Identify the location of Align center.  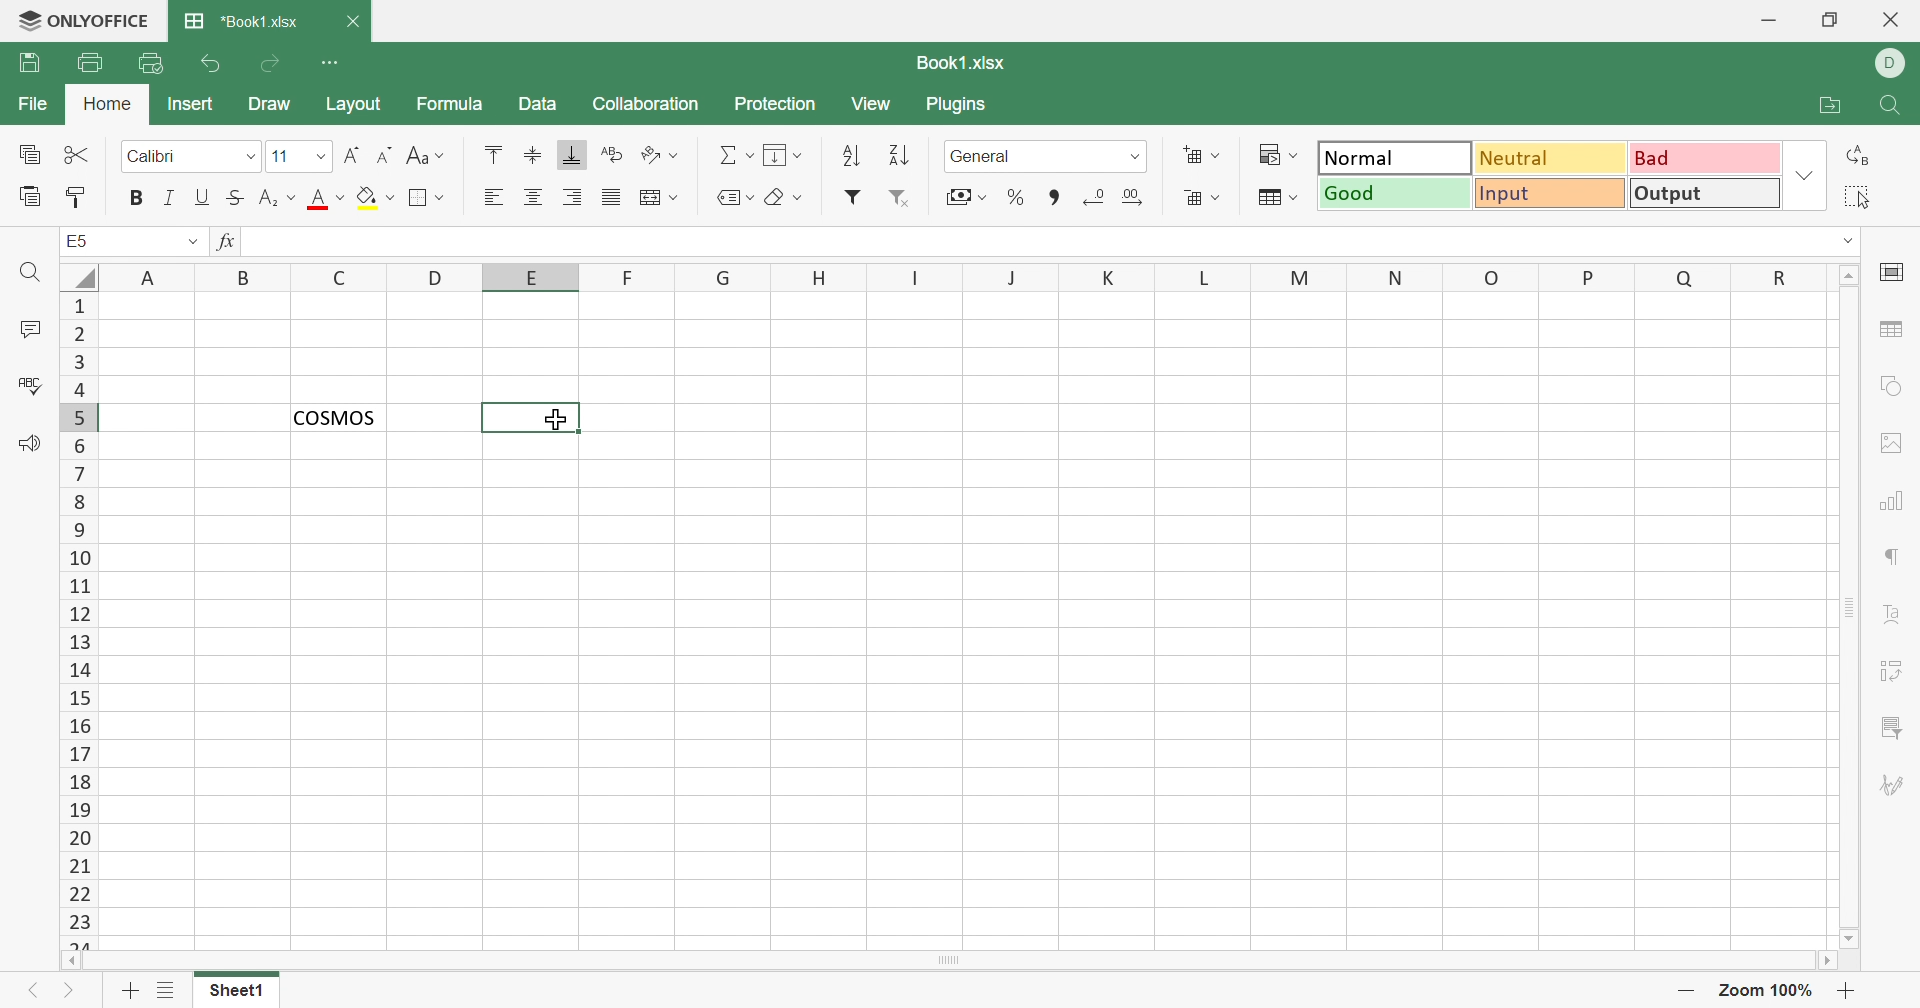
(533, 199).